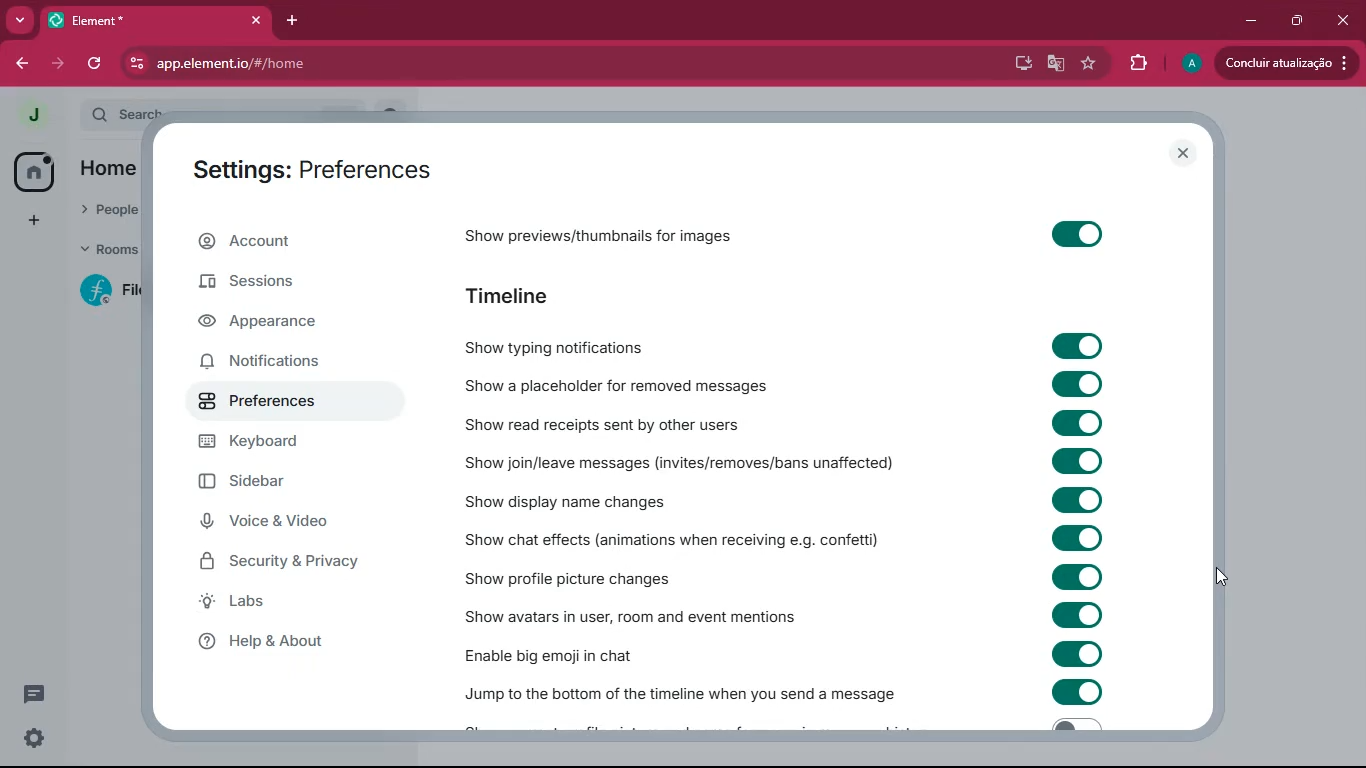  What do you see at coordinates (1080, 345) in the screenshot?
I see `toggle on ` at bounding box center [1080, 345].